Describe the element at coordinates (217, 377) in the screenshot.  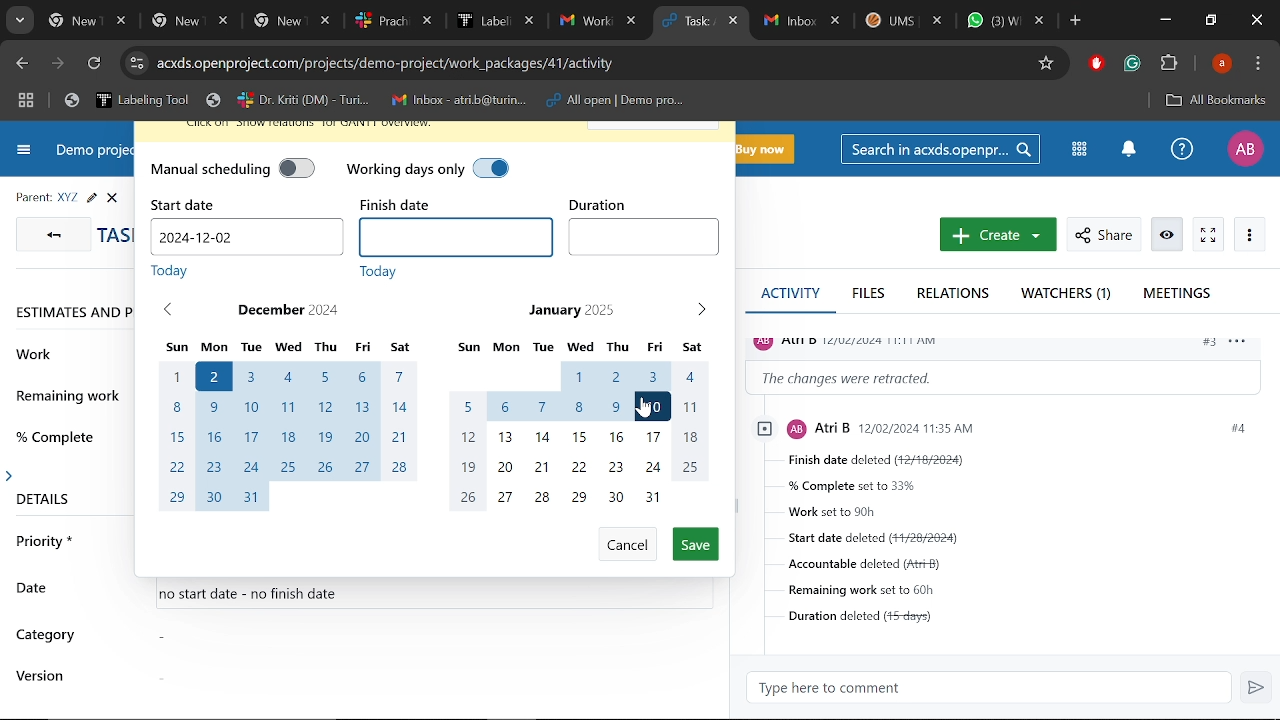
I see `start date` at that location.